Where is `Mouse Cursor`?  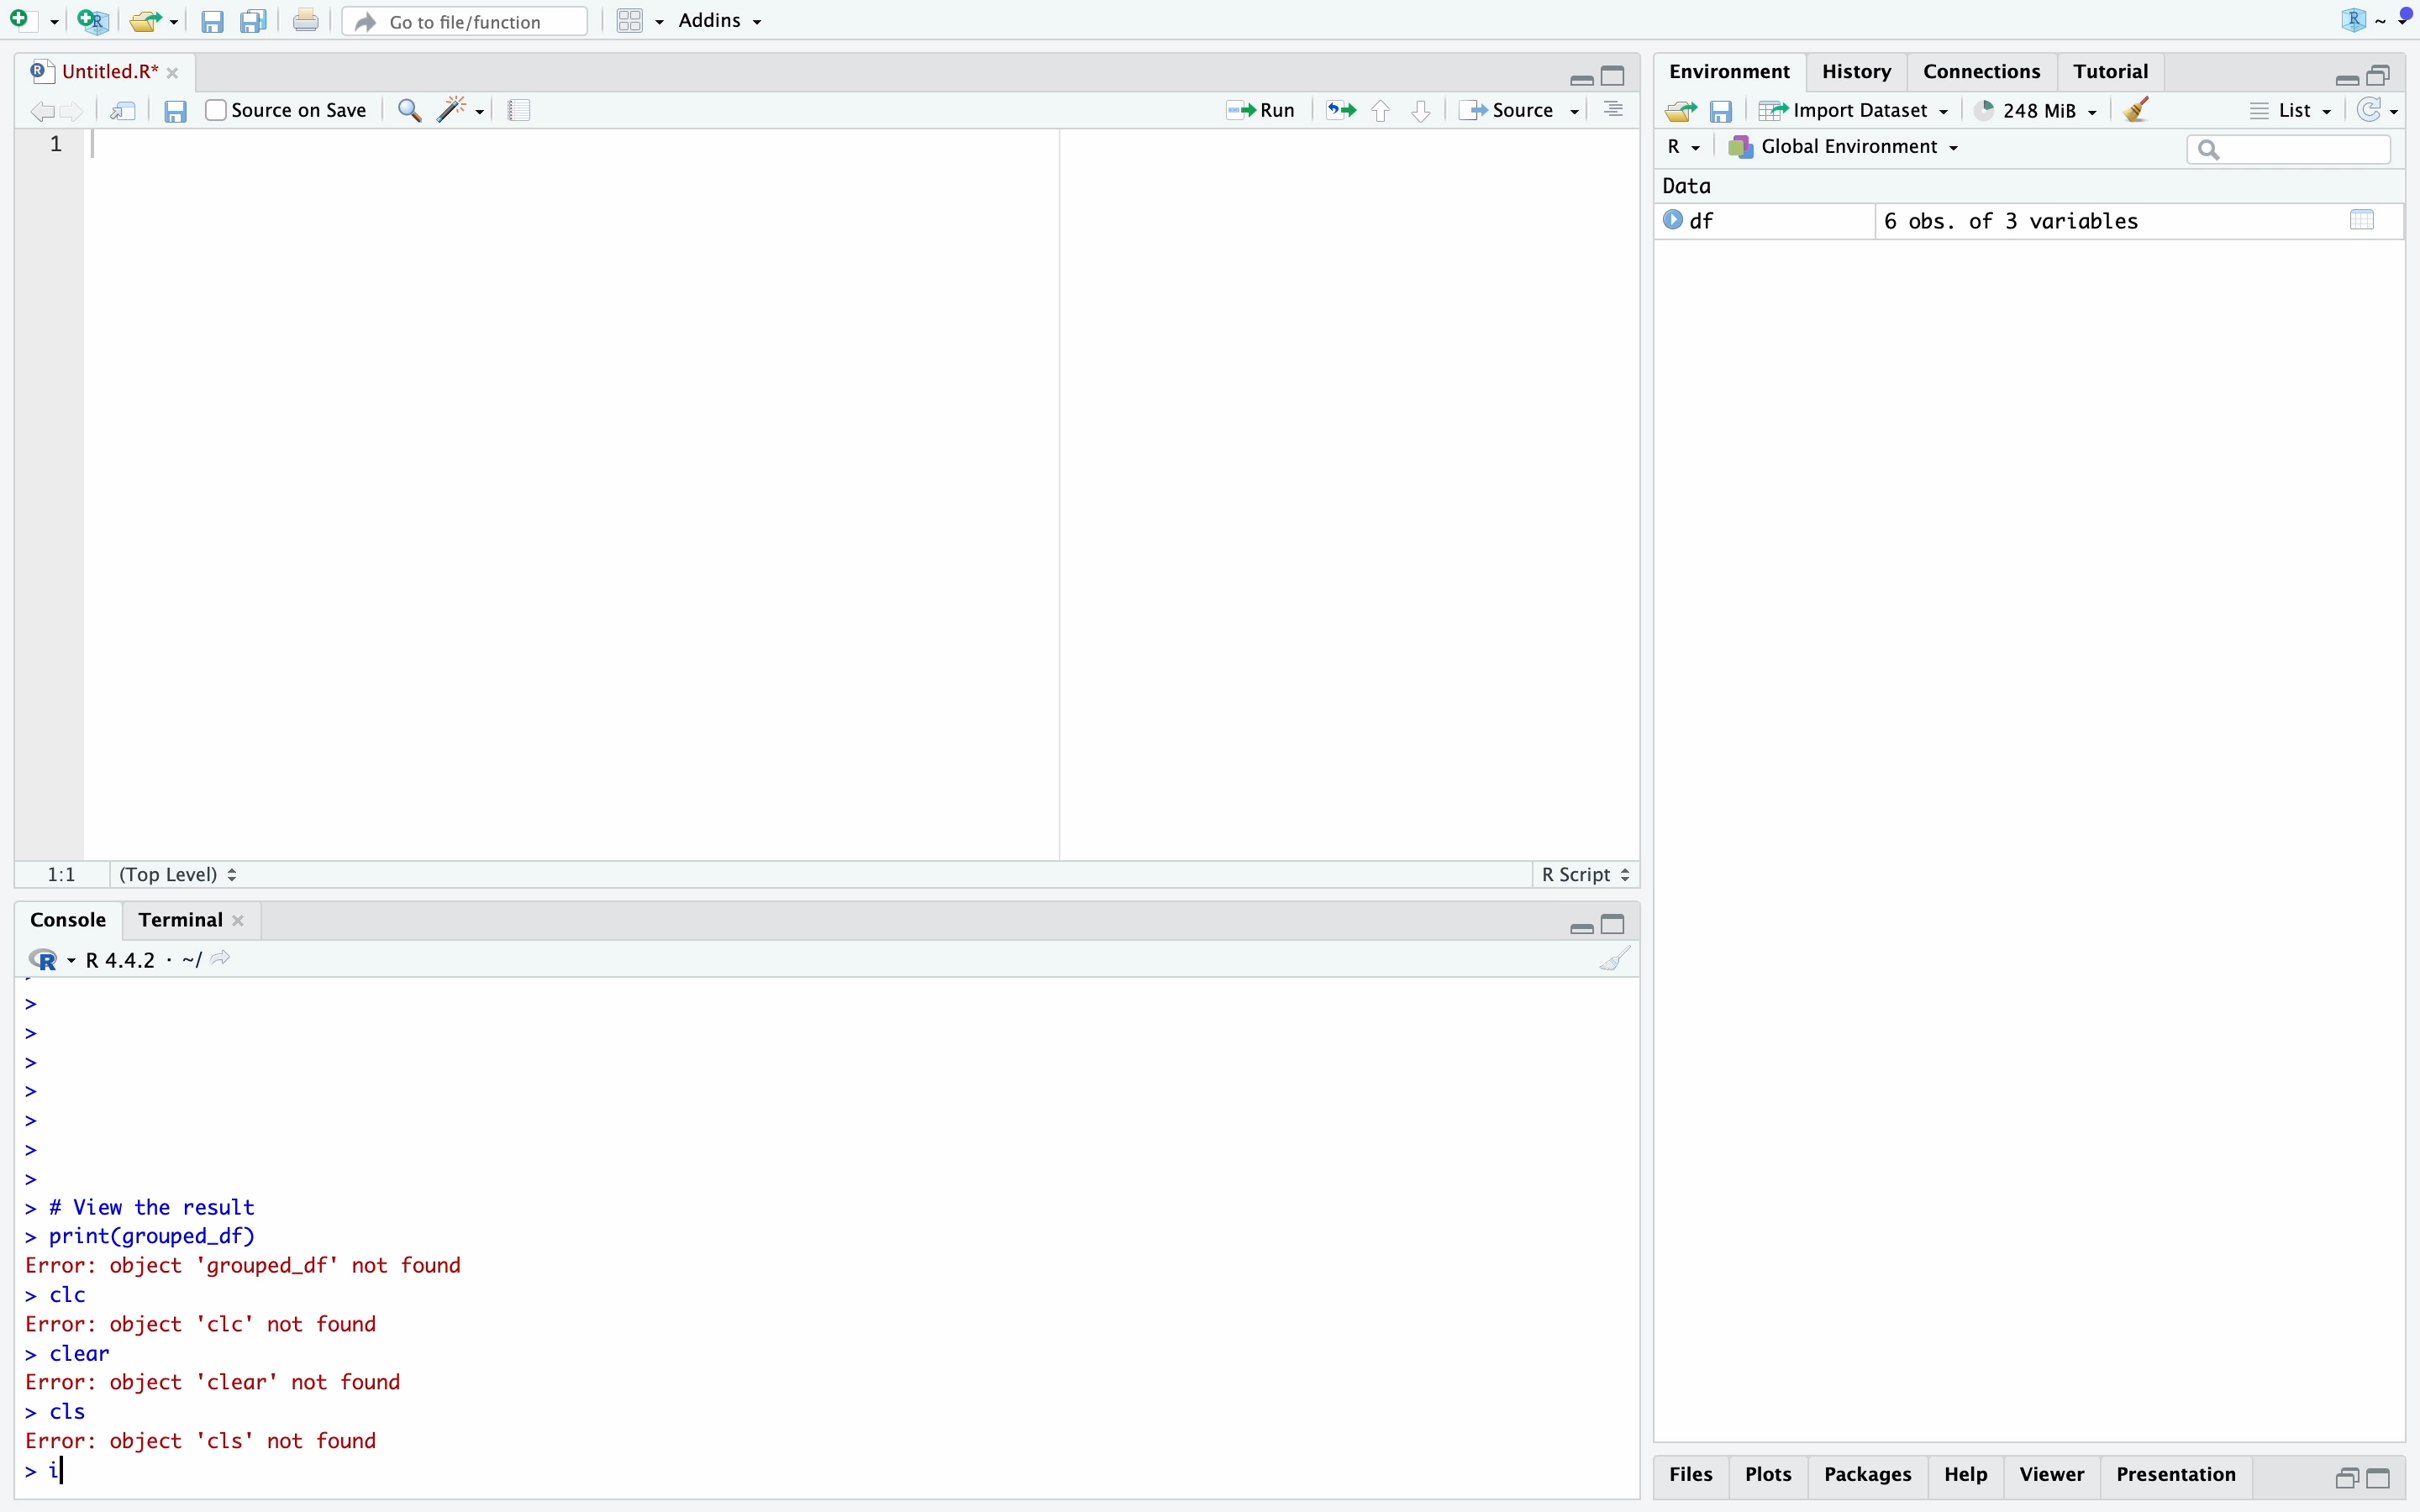 Mouse Cursor is located at coordinates (71, 1475).